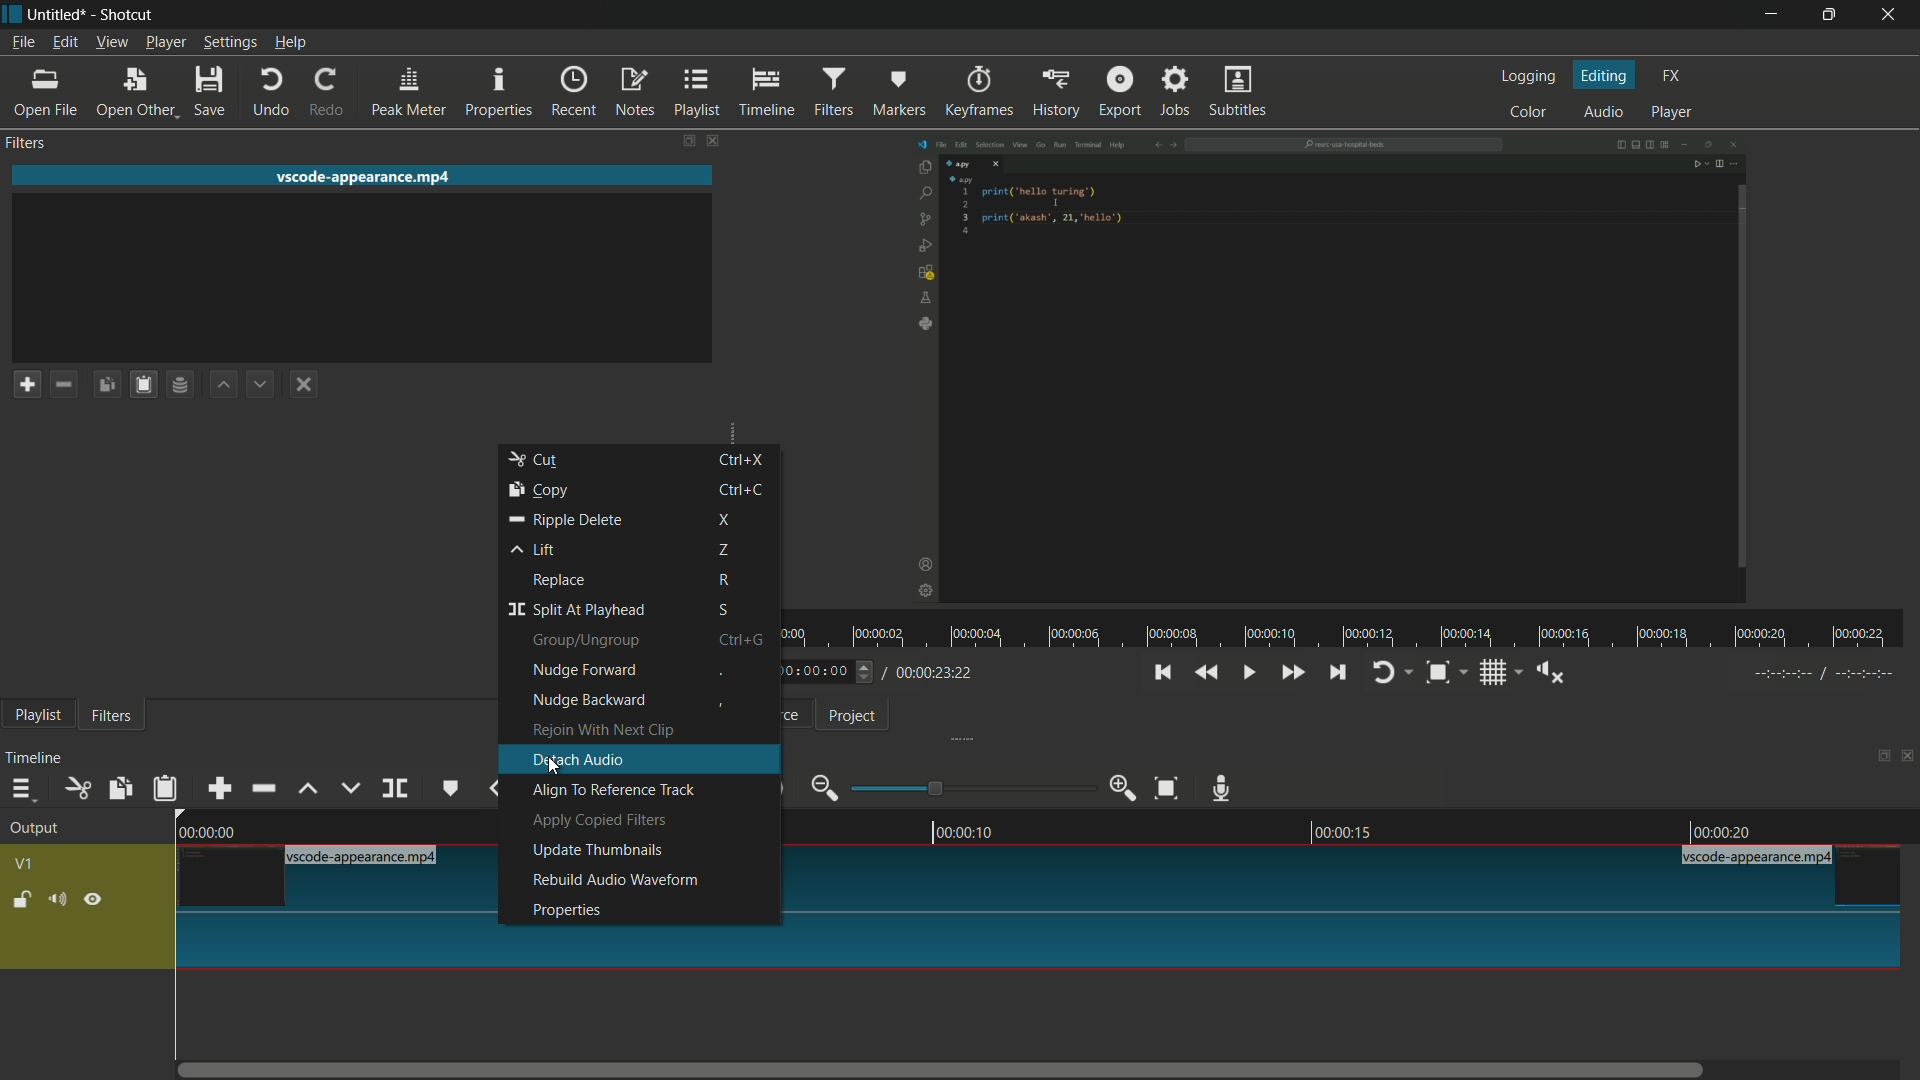 The image size is (1920, 1080). What do you see at coordinates (63, 42) in the screenshot?
I see `edit menu` at bounding box center [63, 42].